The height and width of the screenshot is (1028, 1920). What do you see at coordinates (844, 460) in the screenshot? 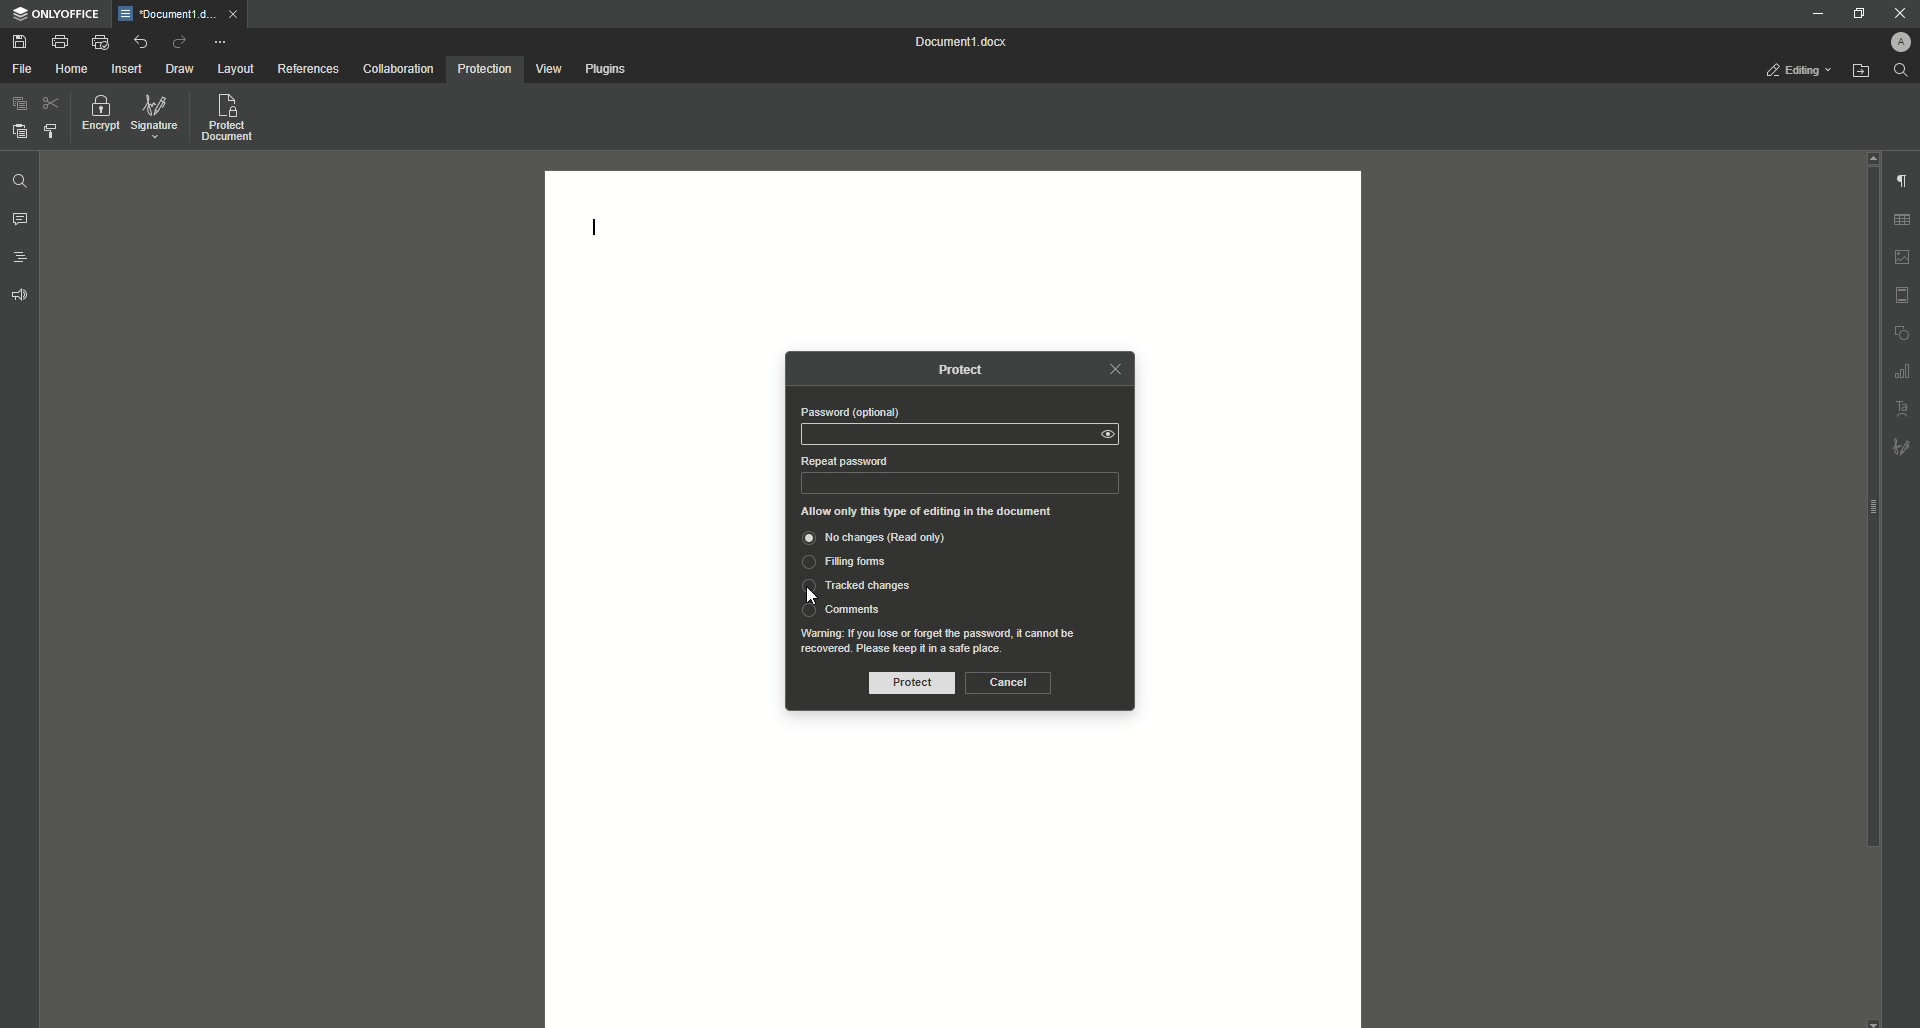
I see `Repeat Password` at bounding box center [844, 460].